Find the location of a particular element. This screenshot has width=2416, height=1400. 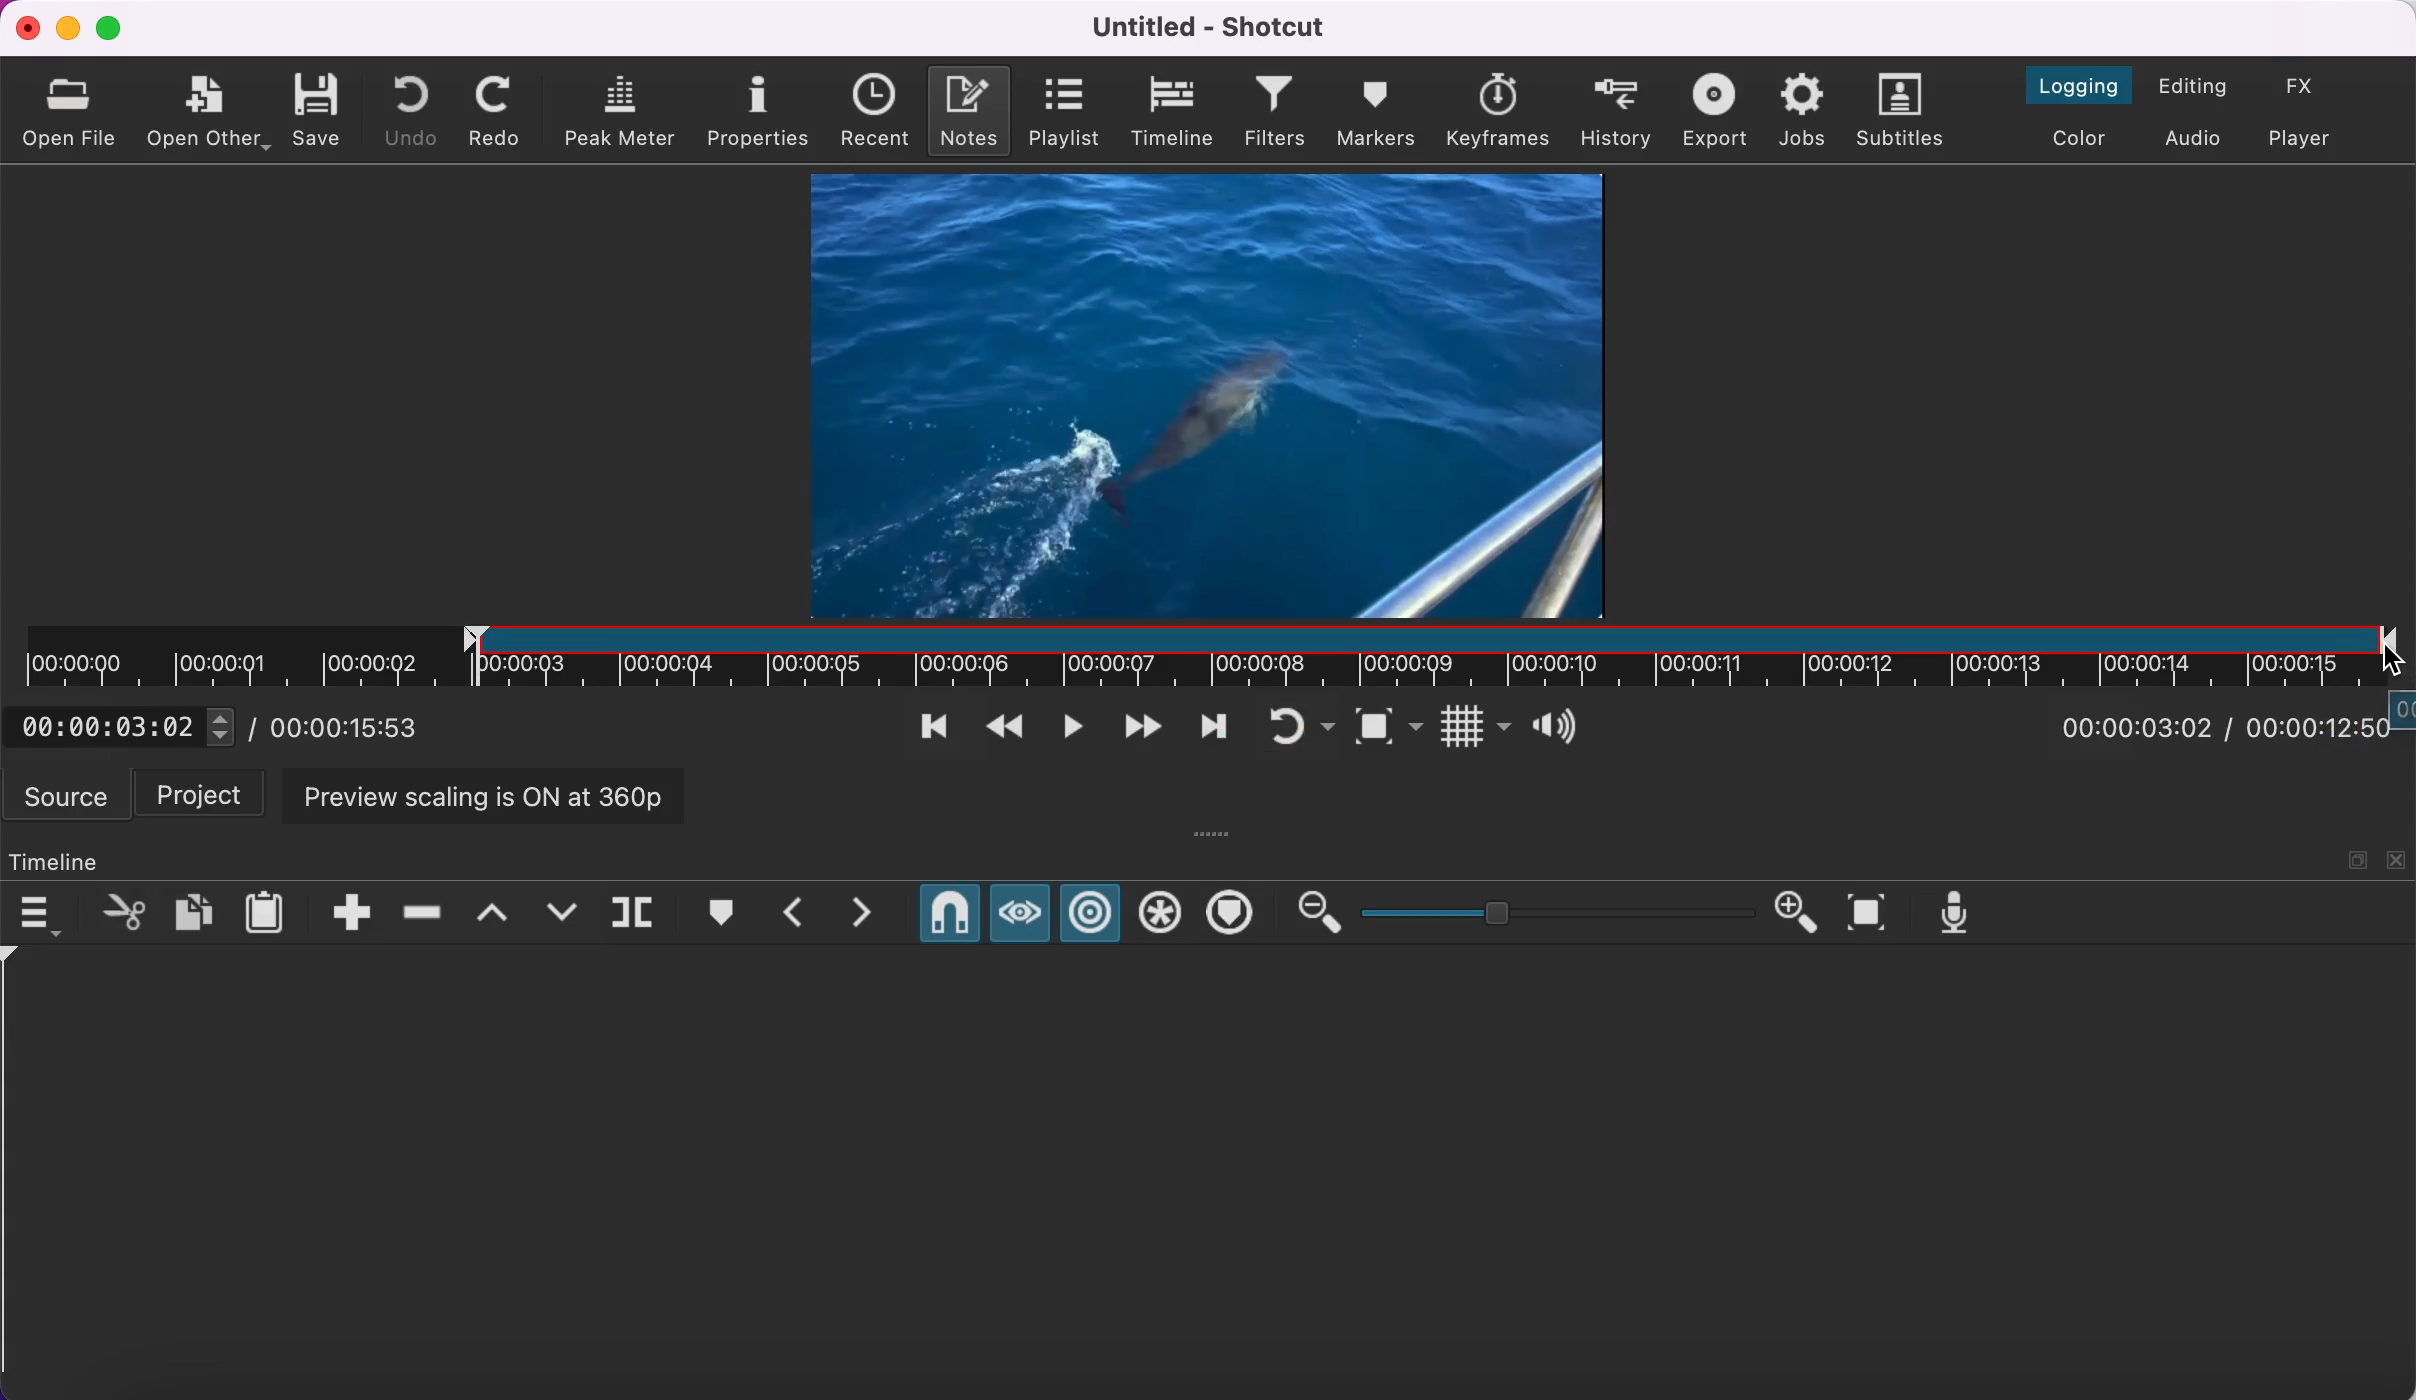

split at playhead is located at coordinates (633, 912).